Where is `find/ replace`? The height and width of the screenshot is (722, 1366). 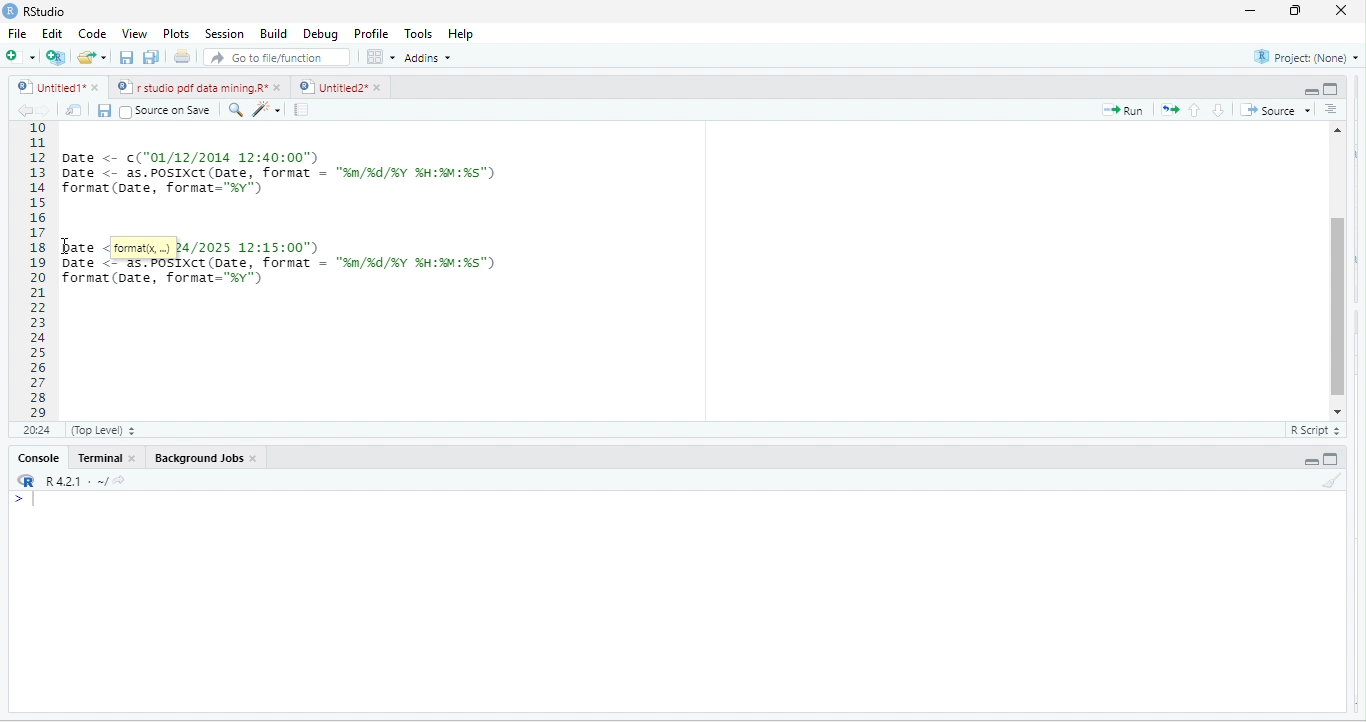 find/ replace is located at coordinates (232, 110).